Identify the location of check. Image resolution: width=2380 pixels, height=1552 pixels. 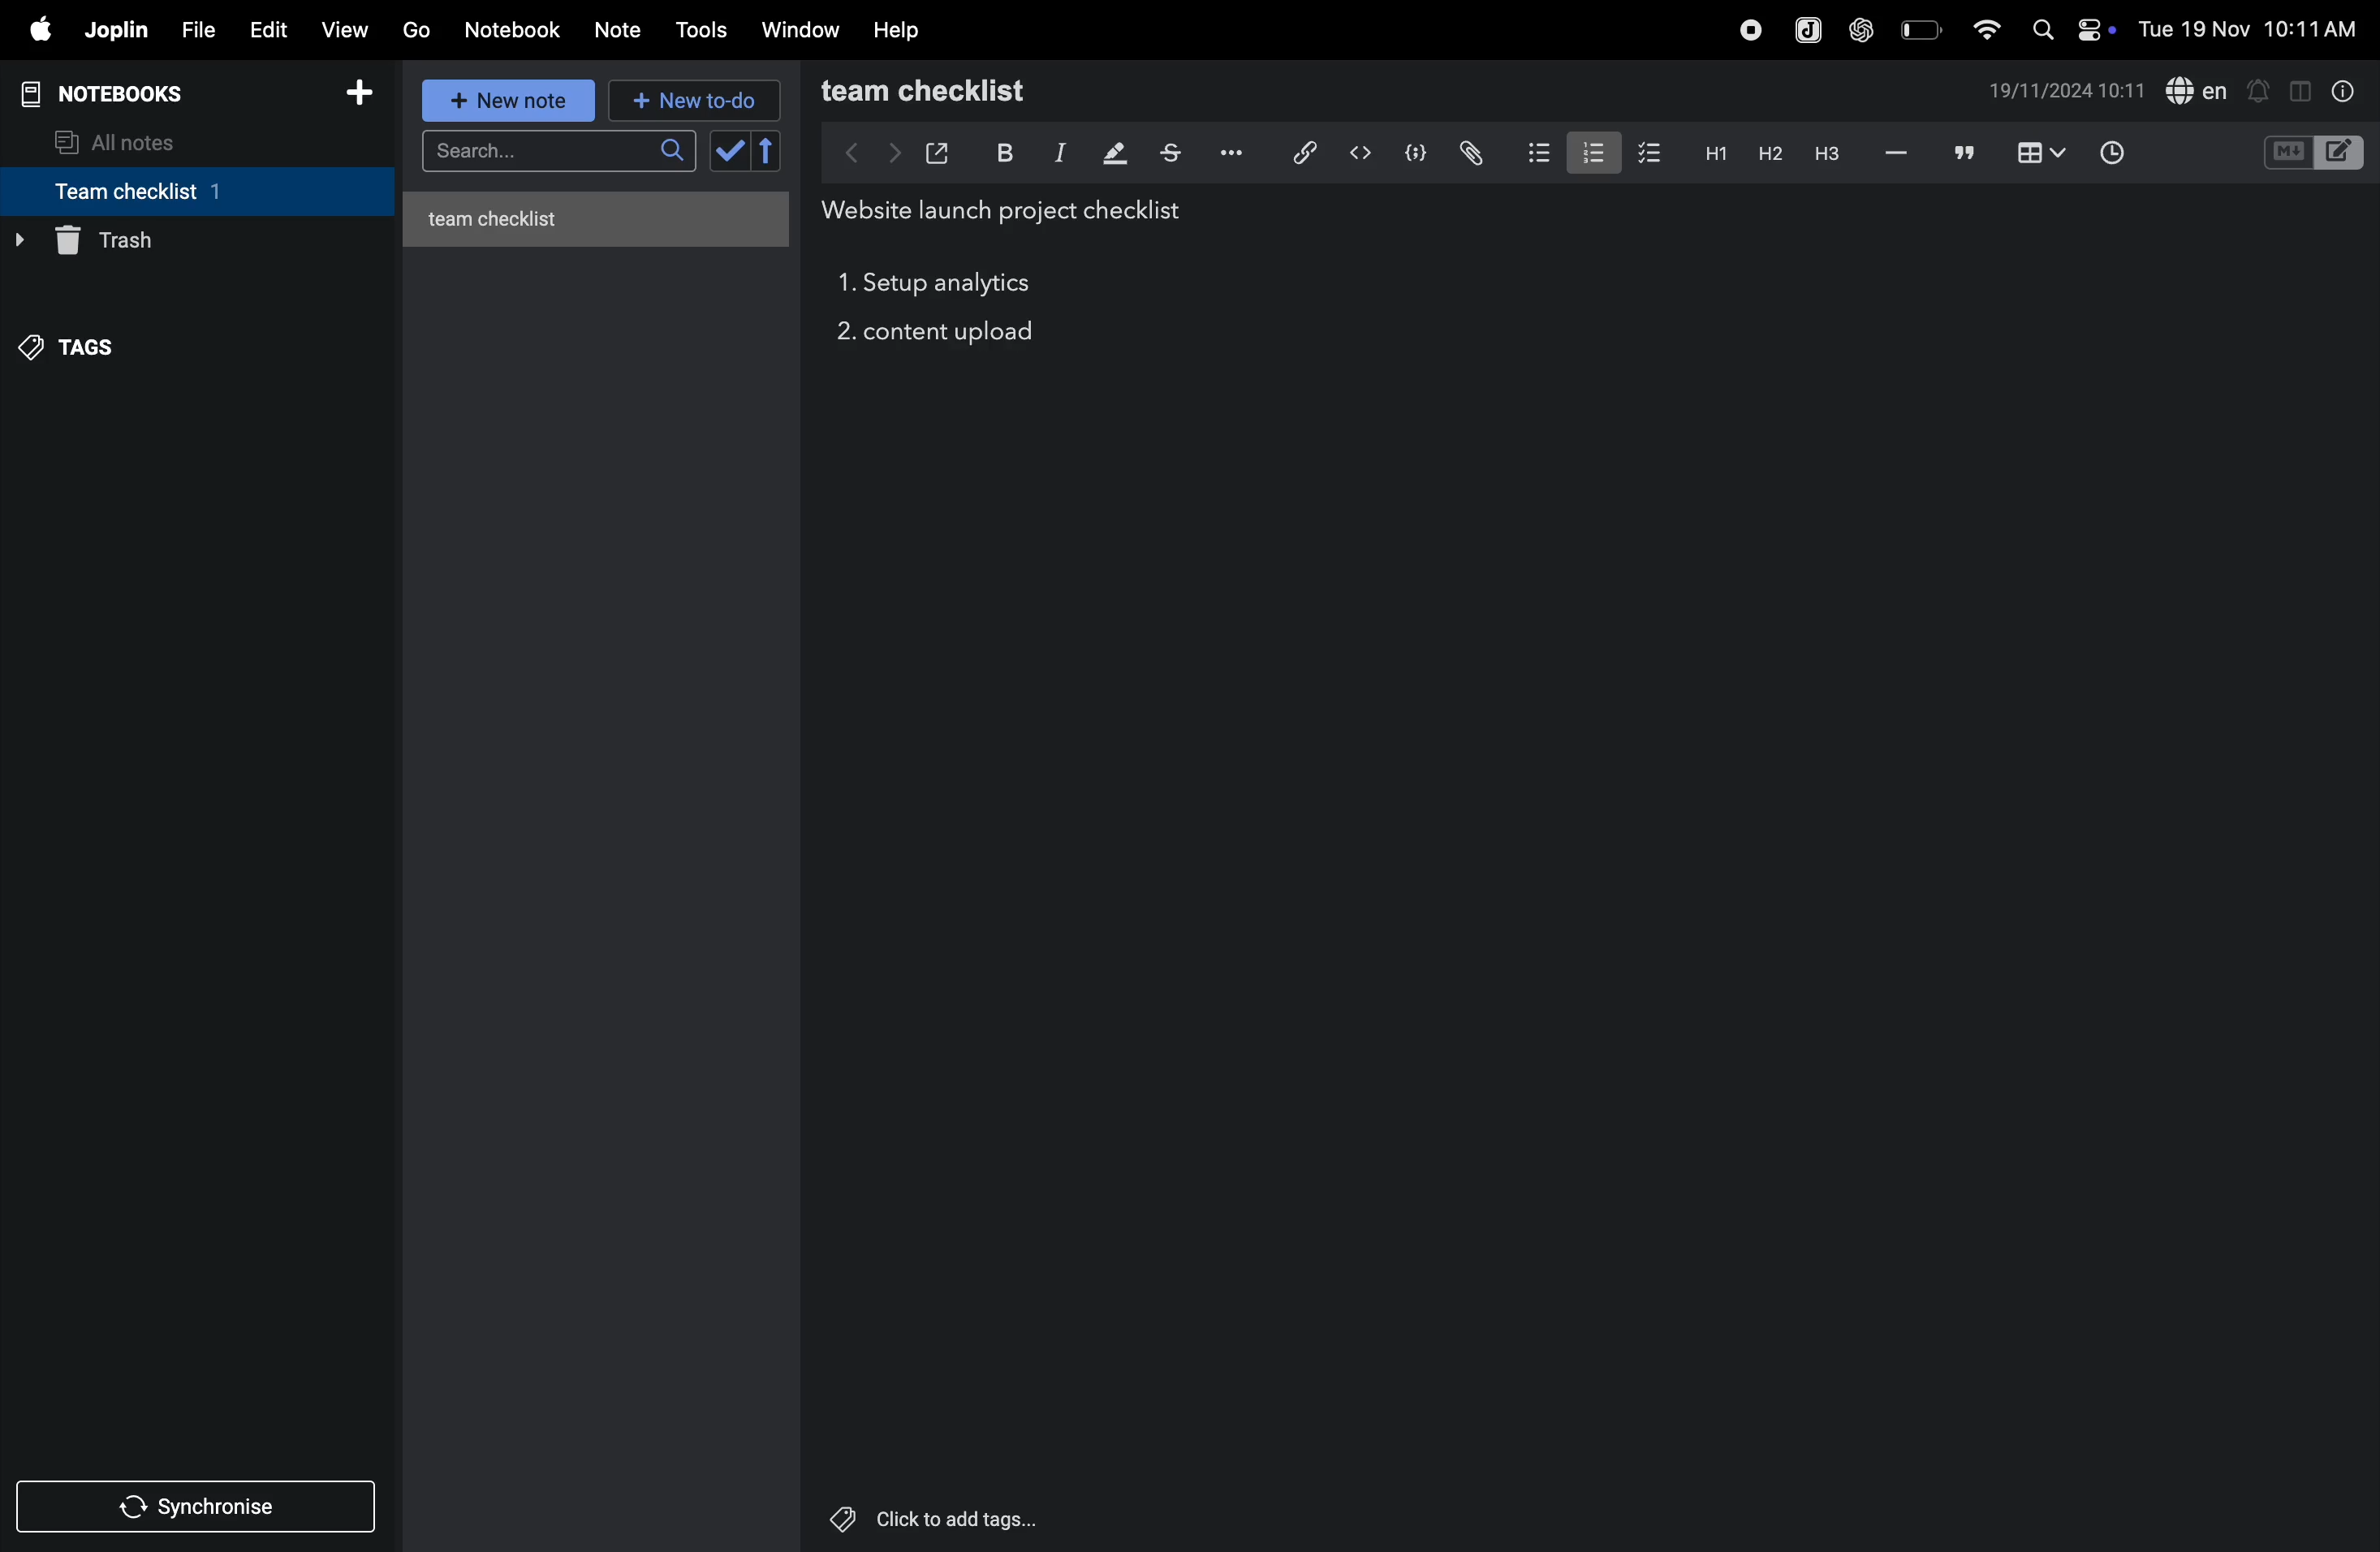
(747, 152).